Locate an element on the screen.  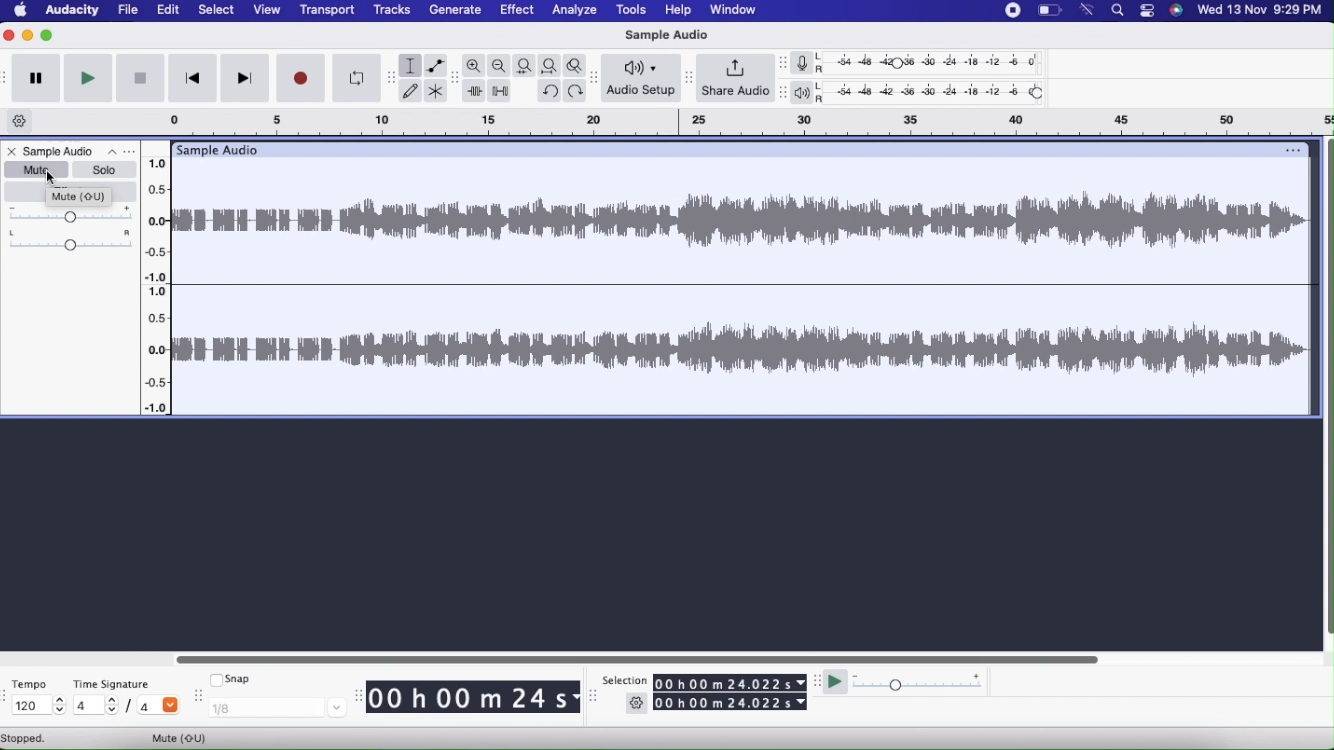
Playback level is located at coordinates (934, 92).